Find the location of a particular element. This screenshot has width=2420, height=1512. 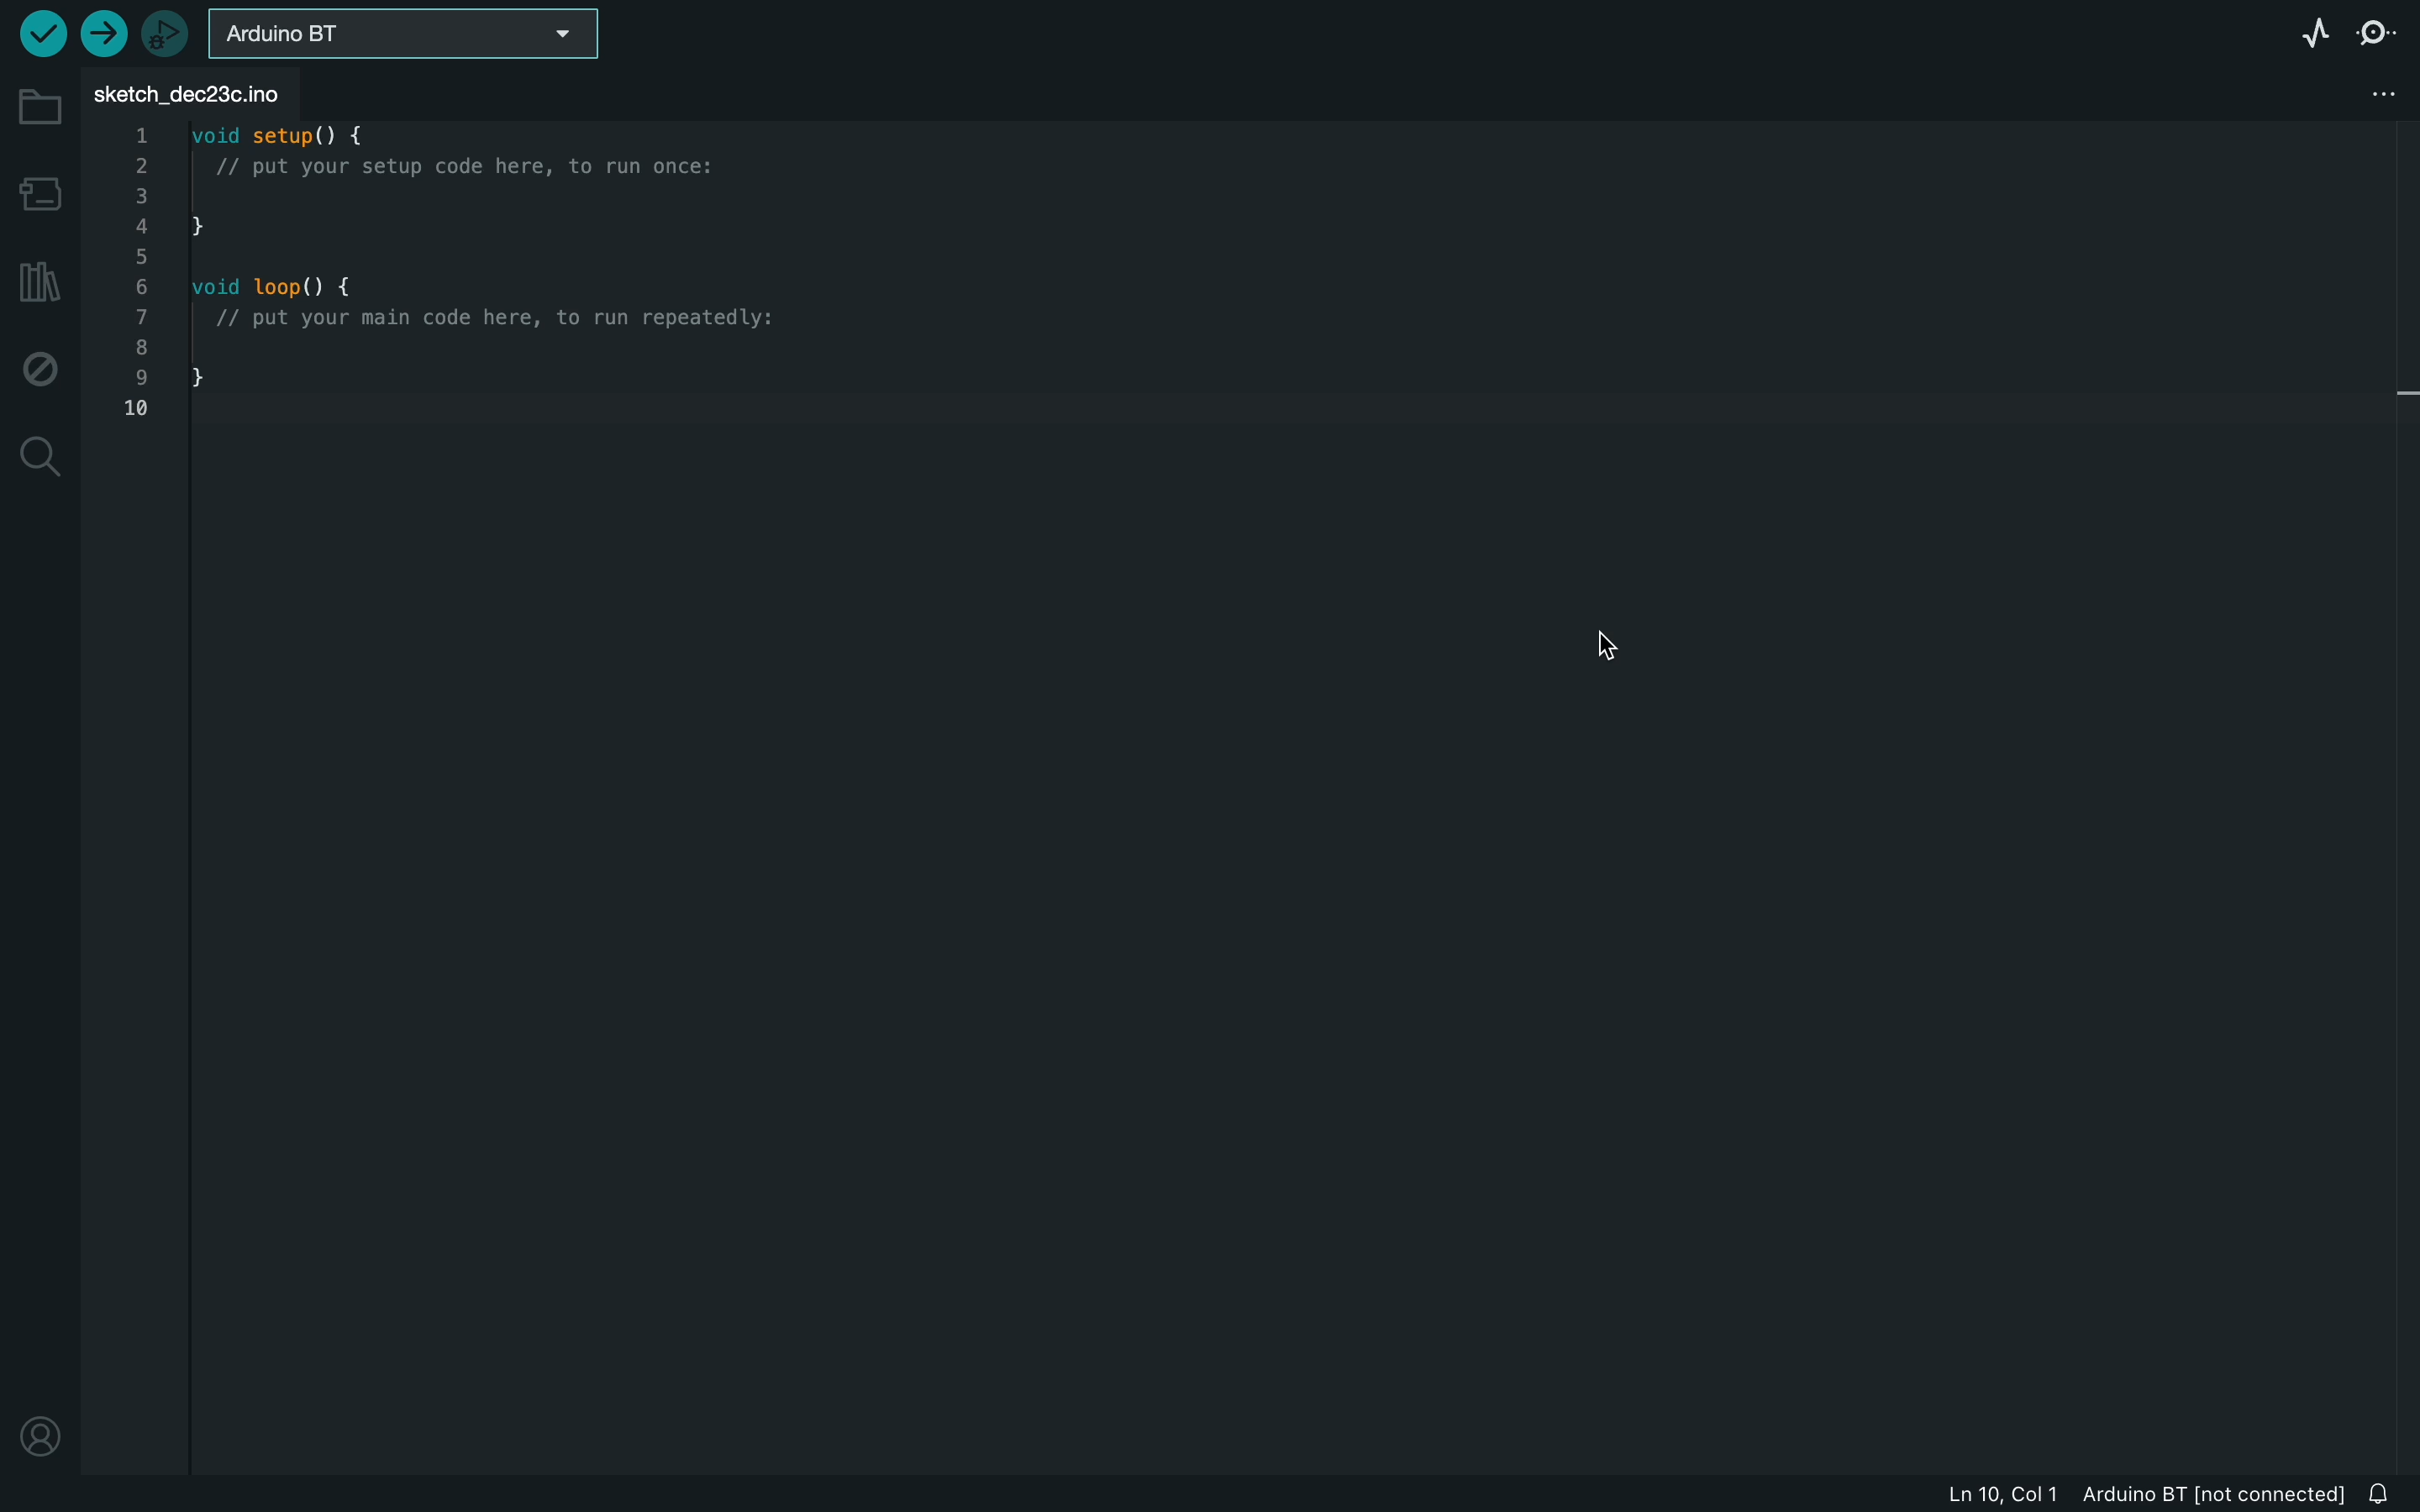

search is located at coordinates (37, 462).